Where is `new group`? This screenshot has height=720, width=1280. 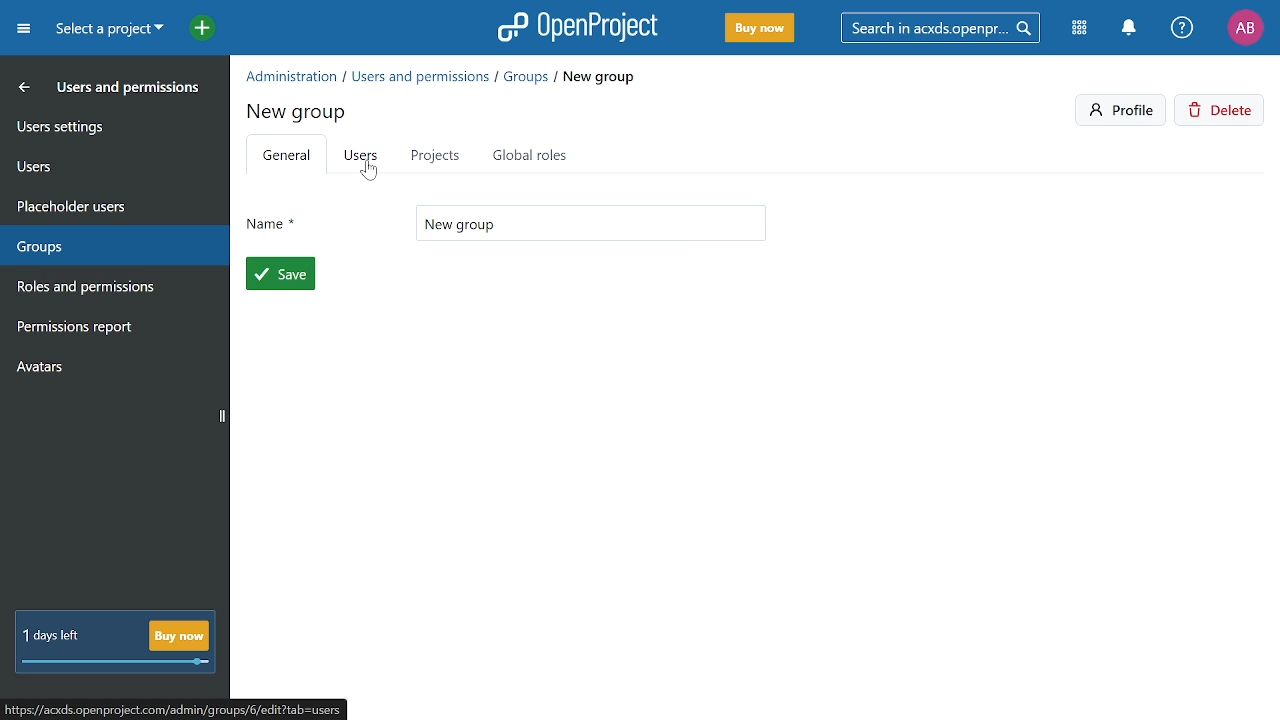
new group is located at coordinates (299, 109).